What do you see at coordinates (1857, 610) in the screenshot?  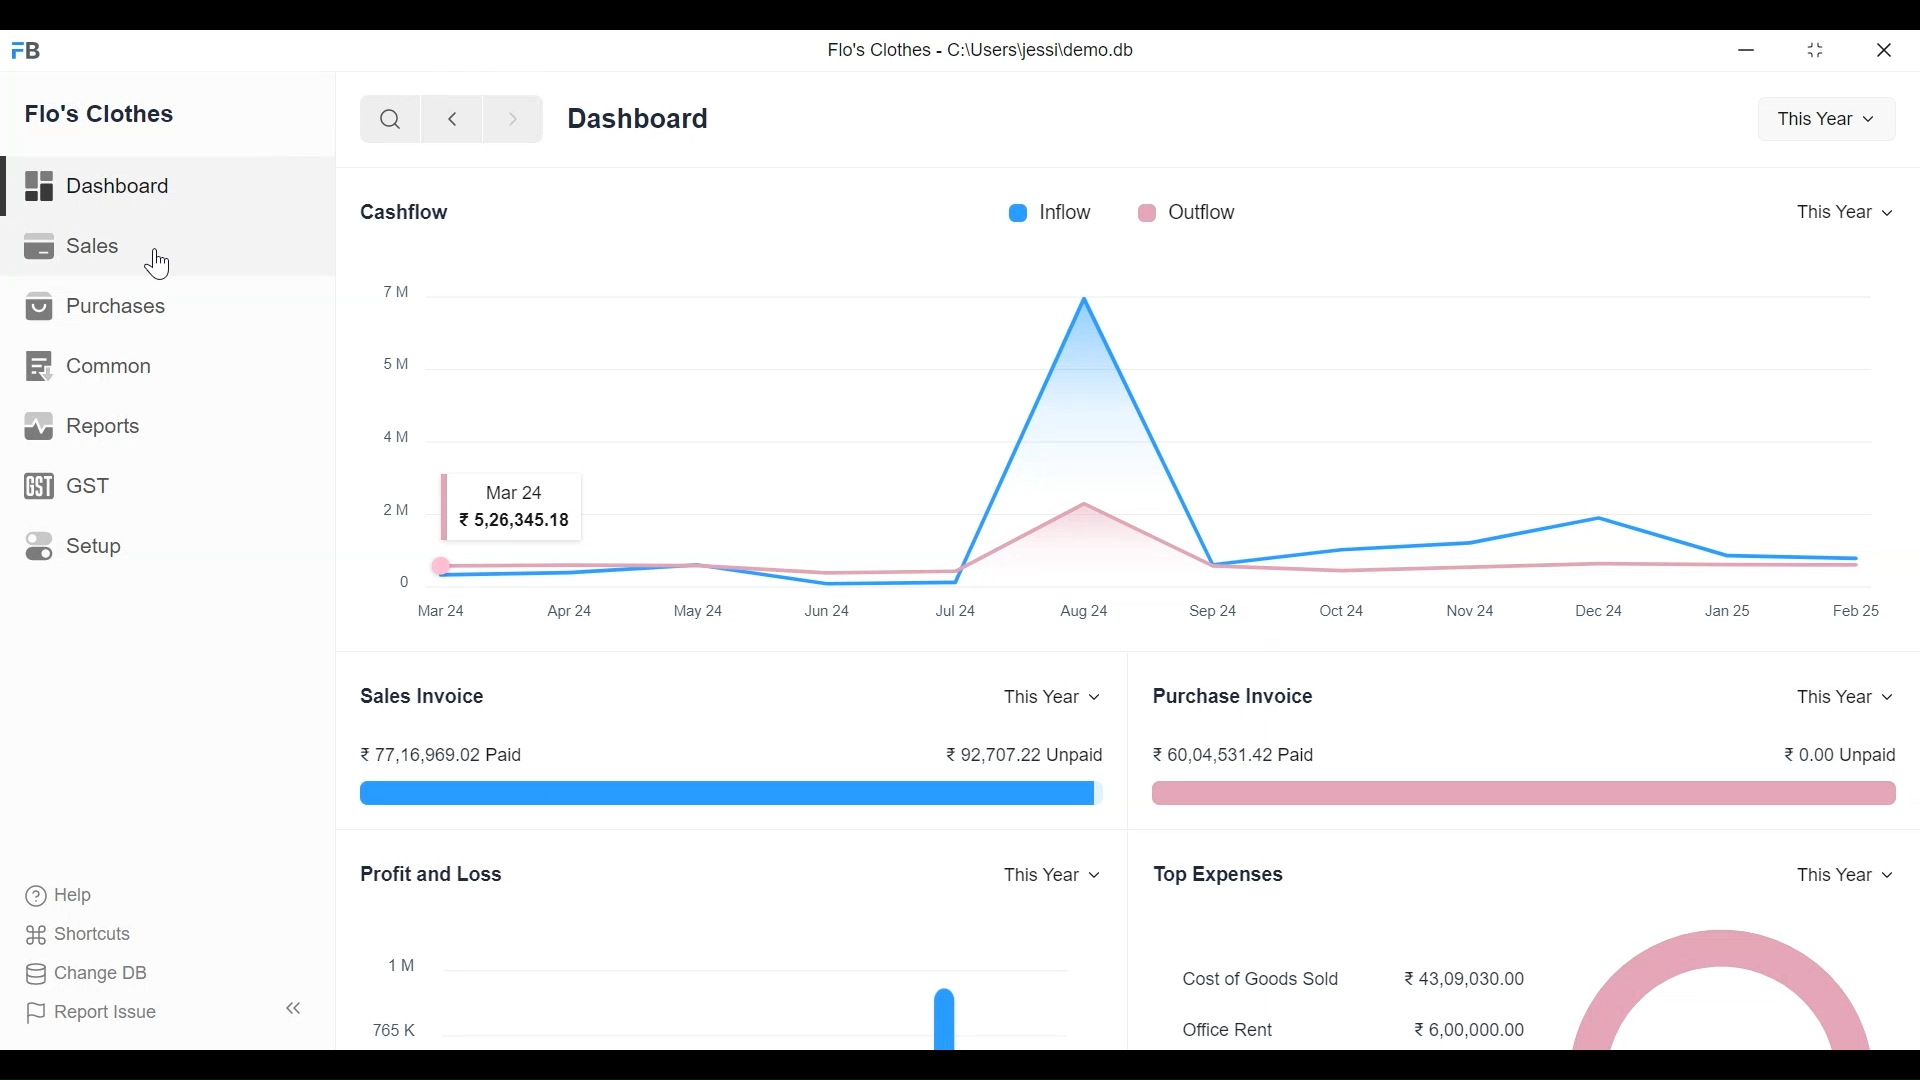 I see `Feb25` at bounding box center [1857, 610].